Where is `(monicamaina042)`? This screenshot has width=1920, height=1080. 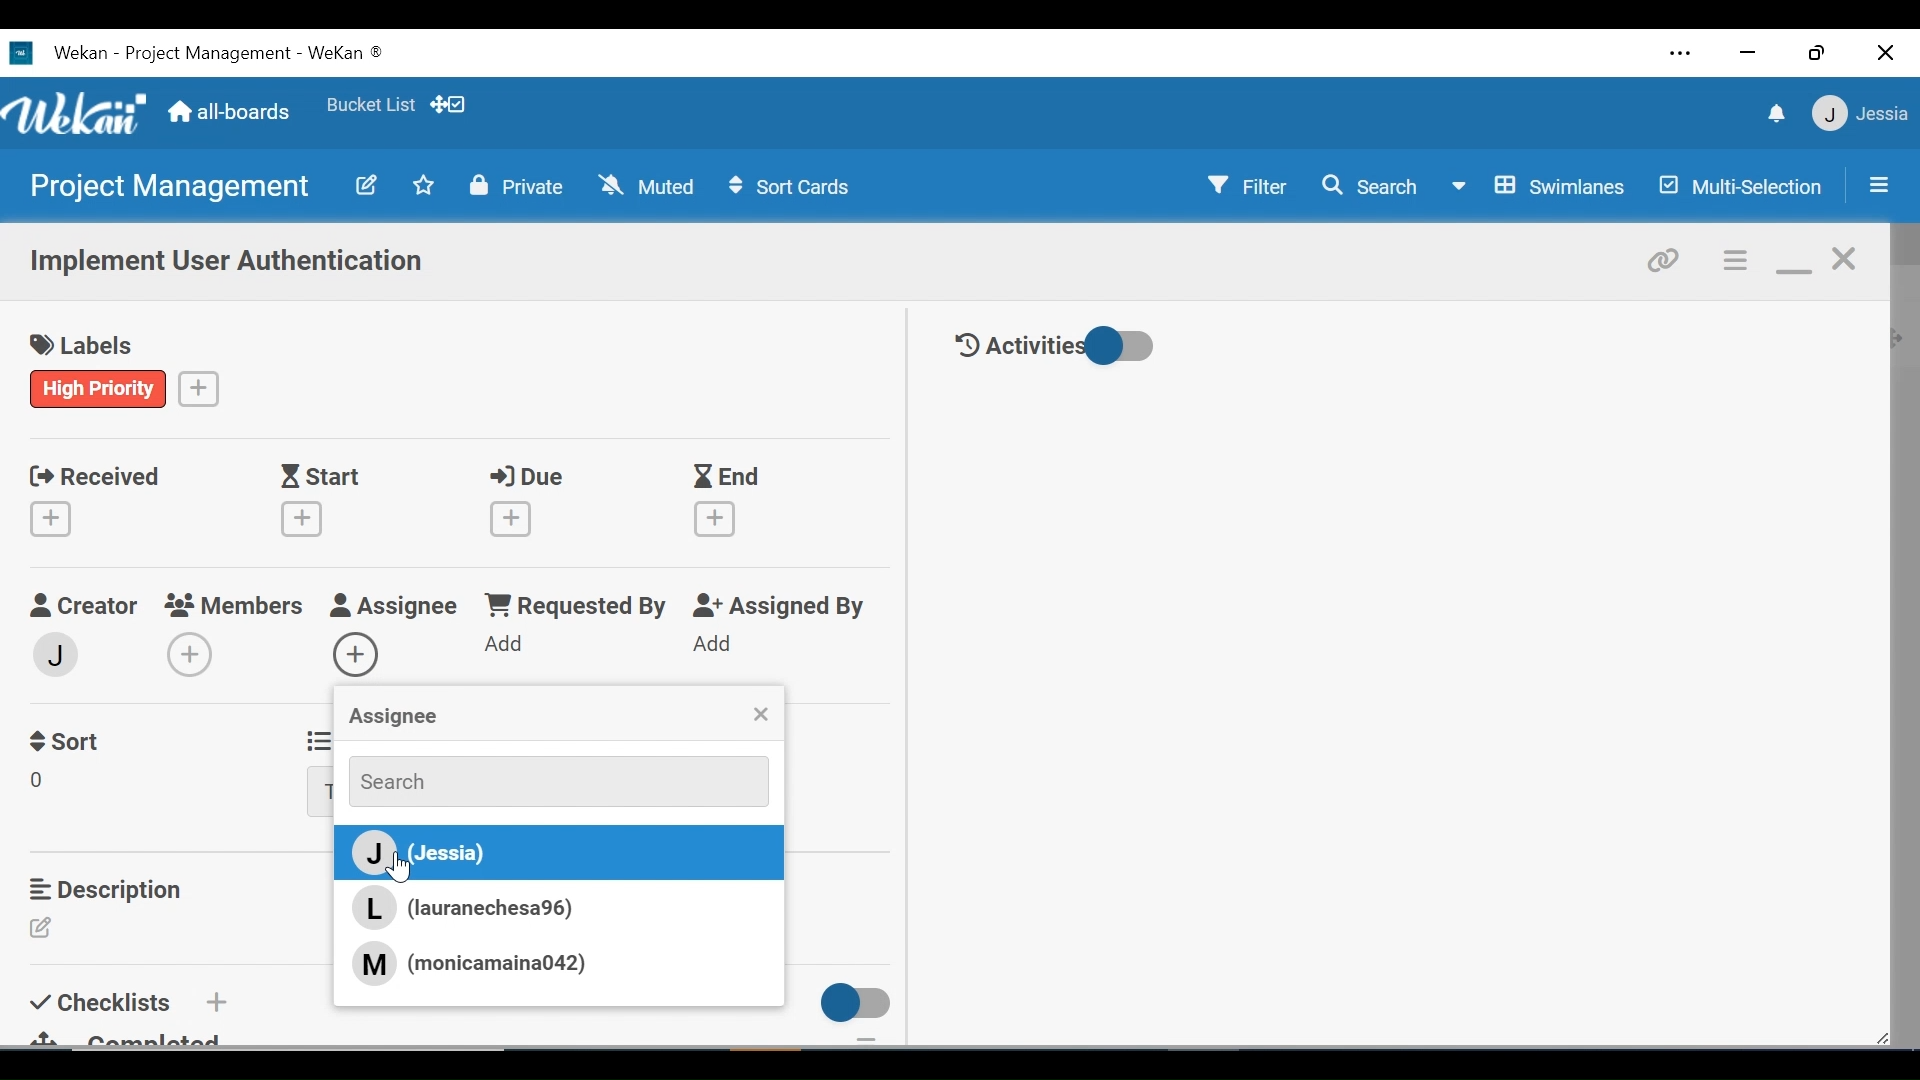 (monicamaina042) is located at coordinates (469, 962).